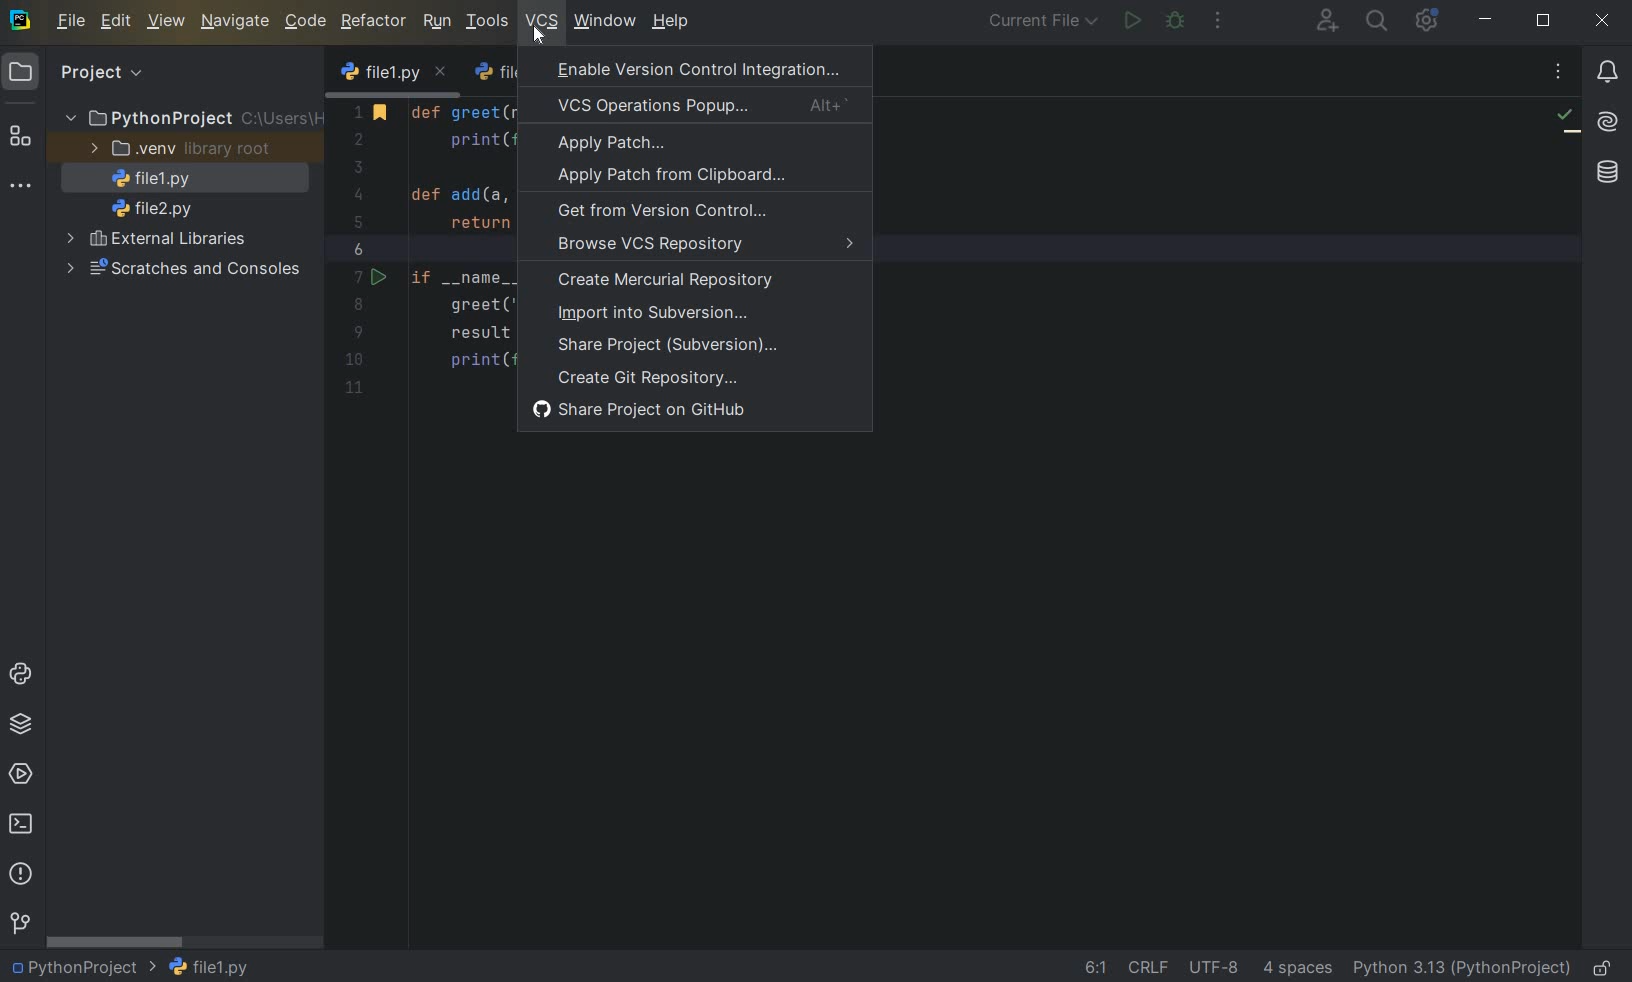 The image size is (1632, 982). What do you see at coordinates (1486, 21) in the screenshot?
I see `minimize` at bounding box center [1486, 21].